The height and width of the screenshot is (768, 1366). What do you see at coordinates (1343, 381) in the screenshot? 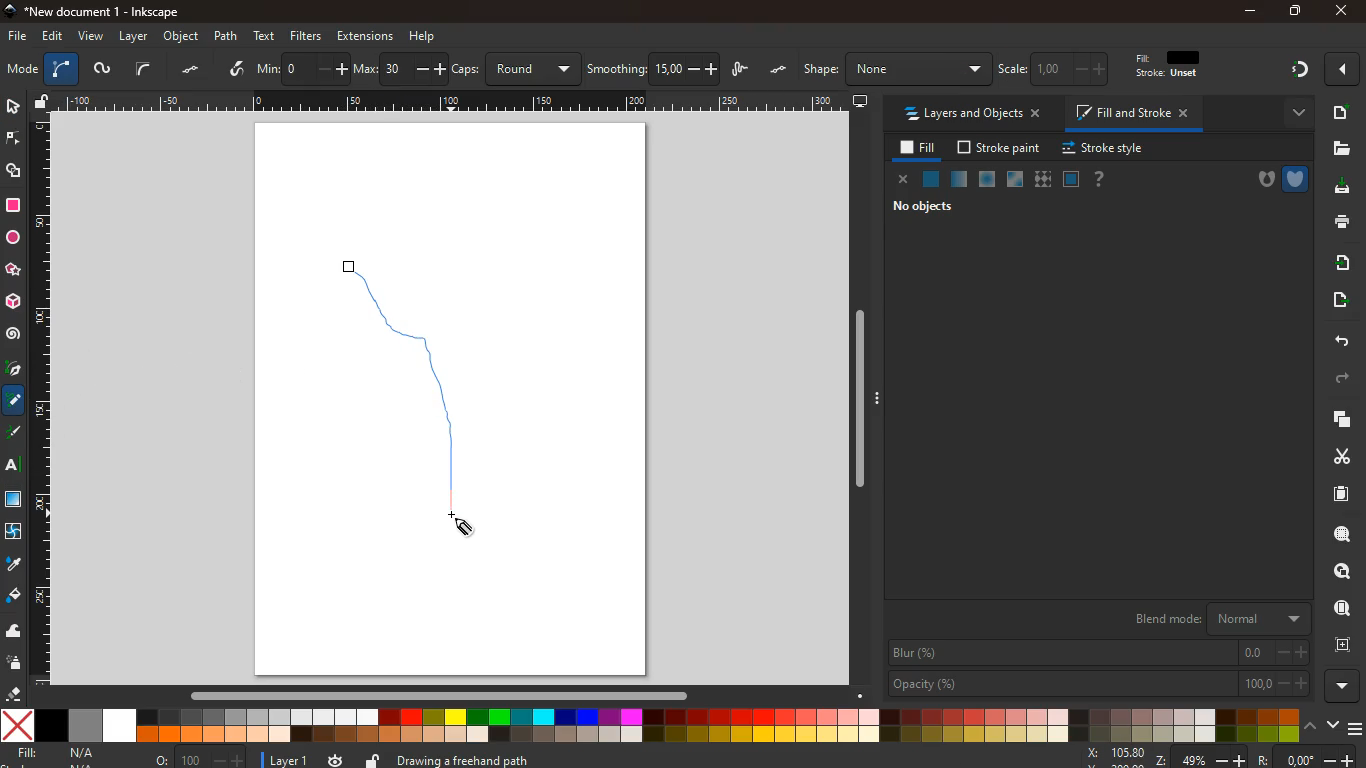
I see `forward` at bounding box center [1343, 381].